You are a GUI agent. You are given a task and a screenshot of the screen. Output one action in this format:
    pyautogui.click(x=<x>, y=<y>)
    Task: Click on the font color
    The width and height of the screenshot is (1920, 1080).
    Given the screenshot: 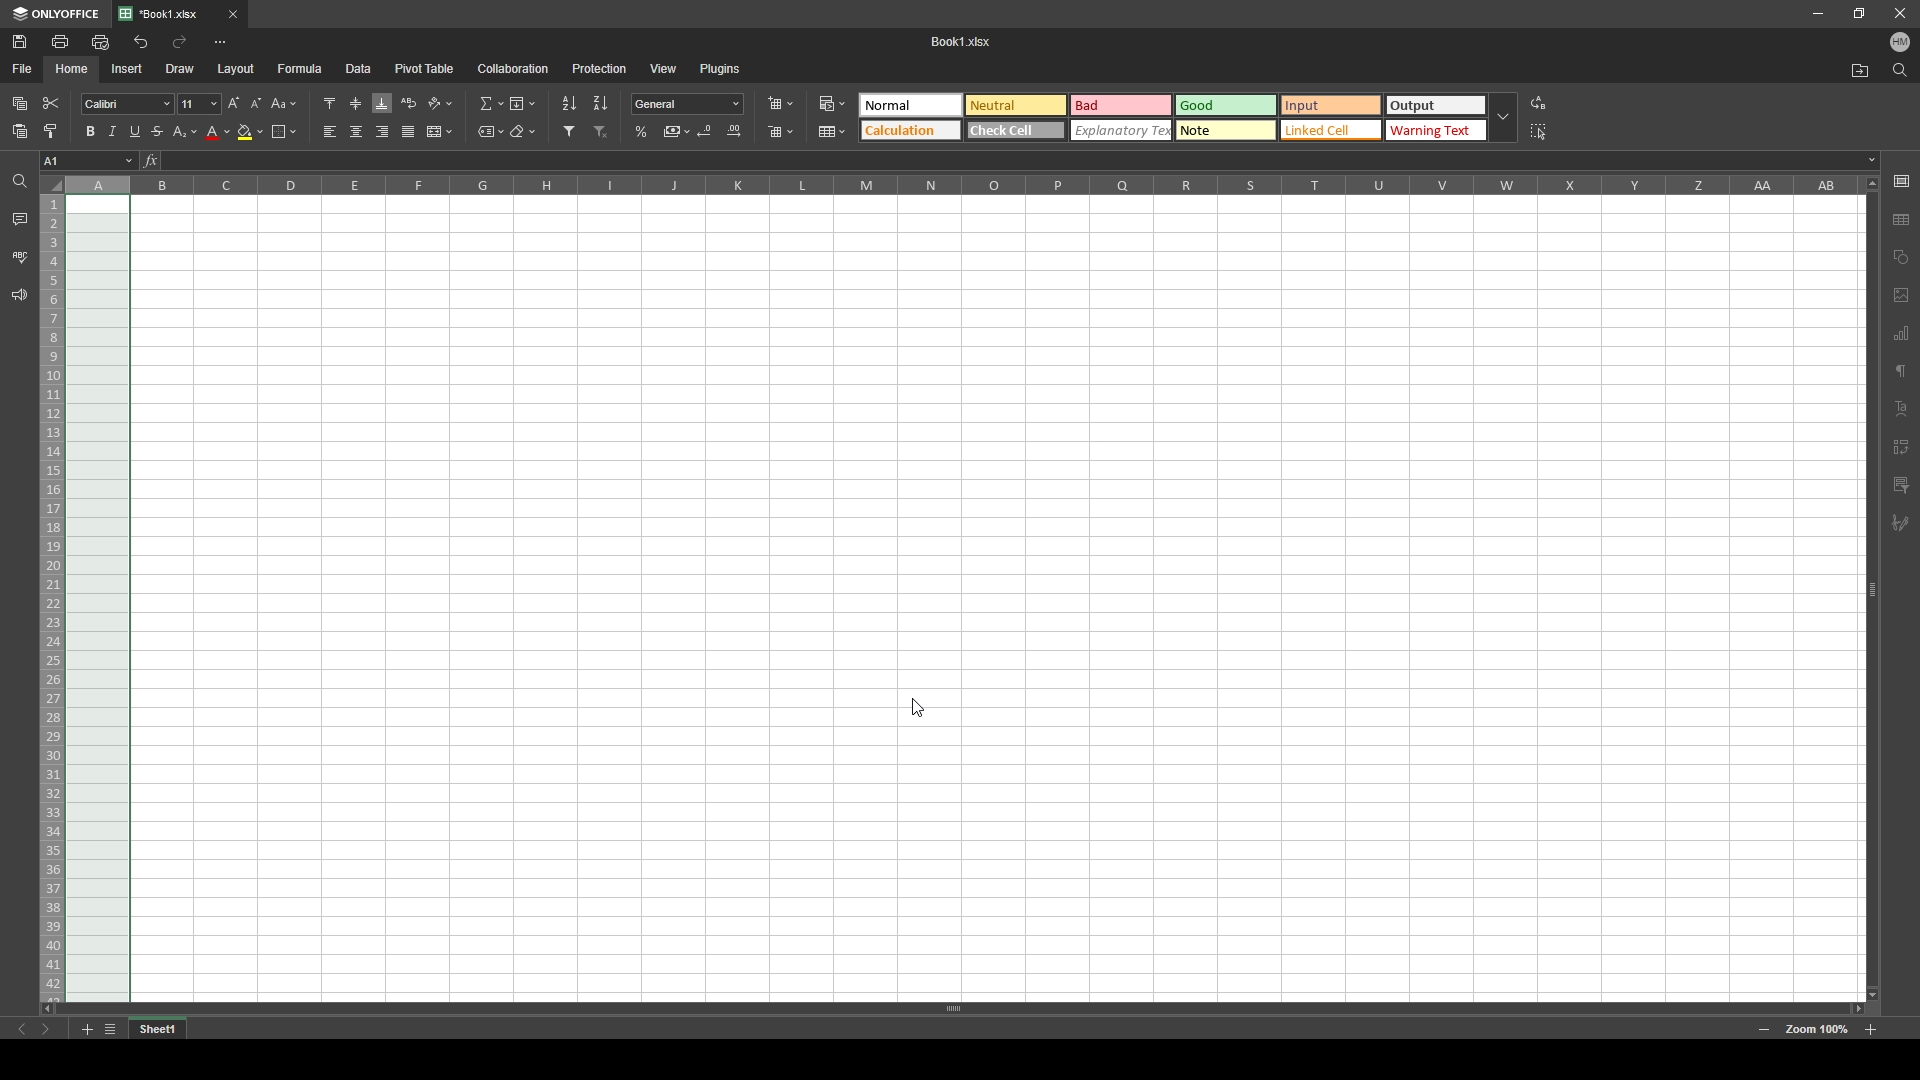 What is the action you would take?
    pyautogui.click(x=219, y=133)
    